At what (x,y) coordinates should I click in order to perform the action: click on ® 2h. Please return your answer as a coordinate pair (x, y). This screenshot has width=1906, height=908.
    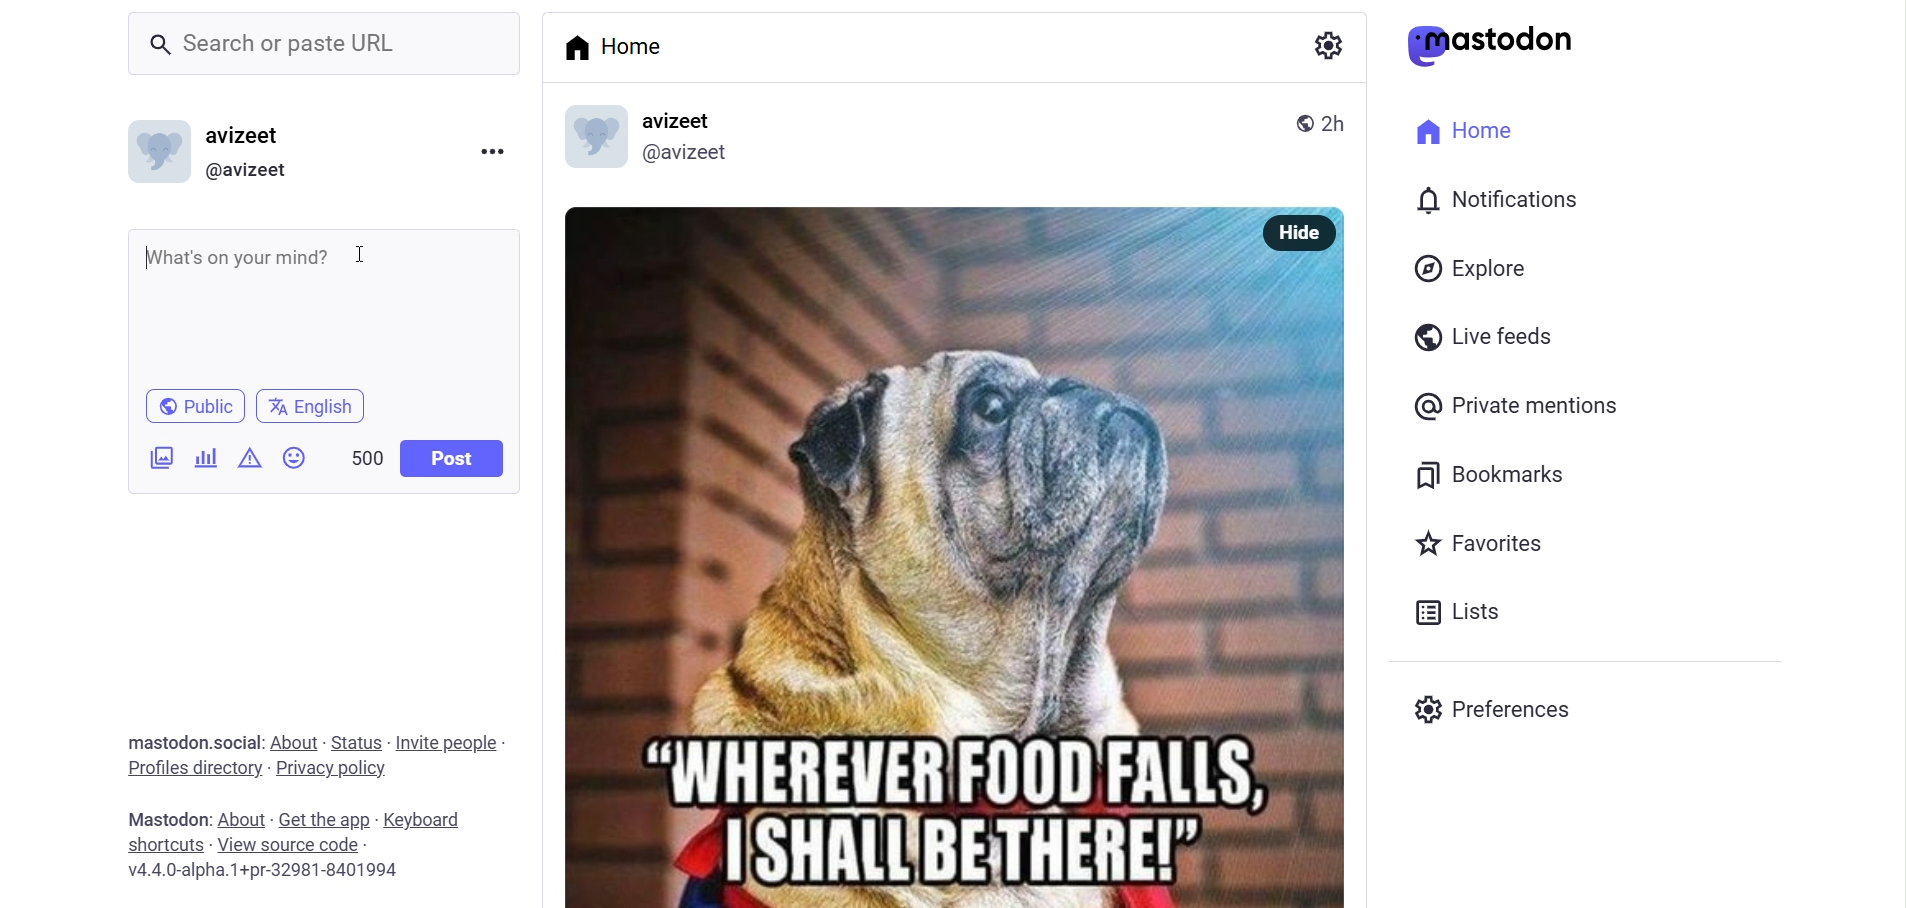
    Looking at the image, I should click on (1306, 126).